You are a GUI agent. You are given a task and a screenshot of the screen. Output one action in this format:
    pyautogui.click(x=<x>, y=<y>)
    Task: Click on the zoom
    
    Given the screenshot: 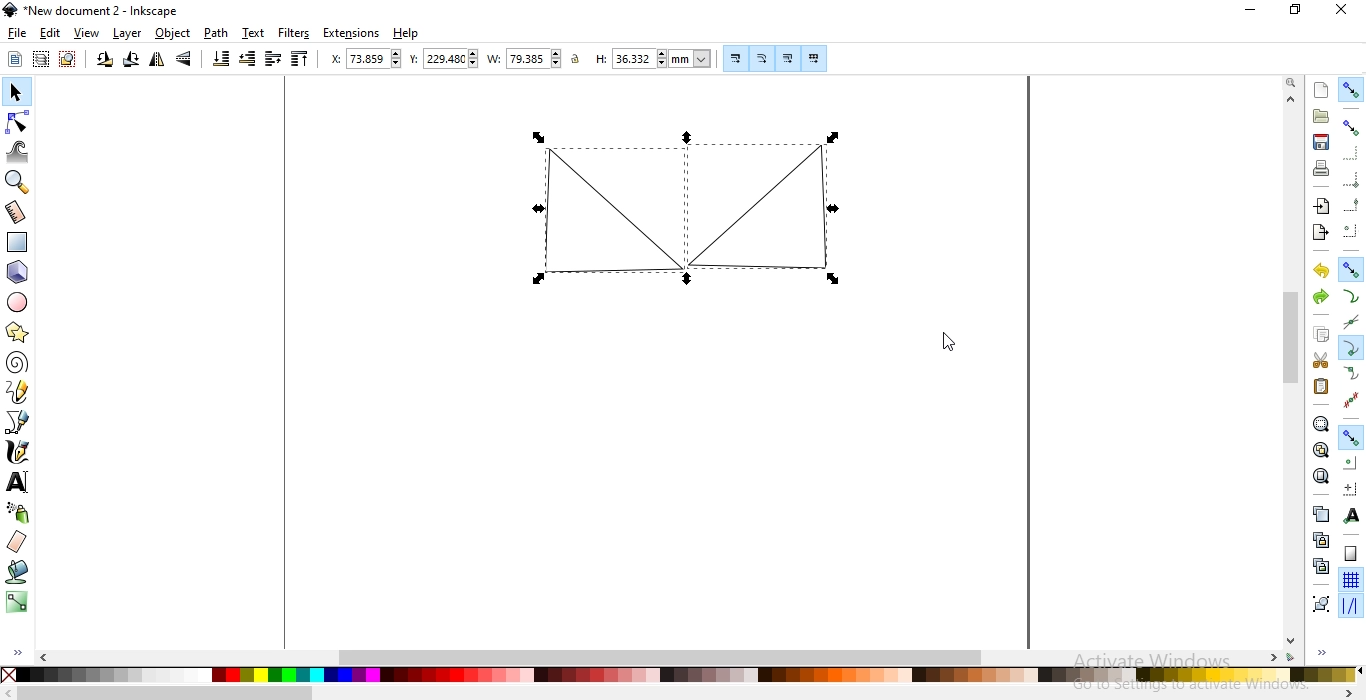 What is the action you would take?
    pyautogui.click(x=1289, y=83)
    